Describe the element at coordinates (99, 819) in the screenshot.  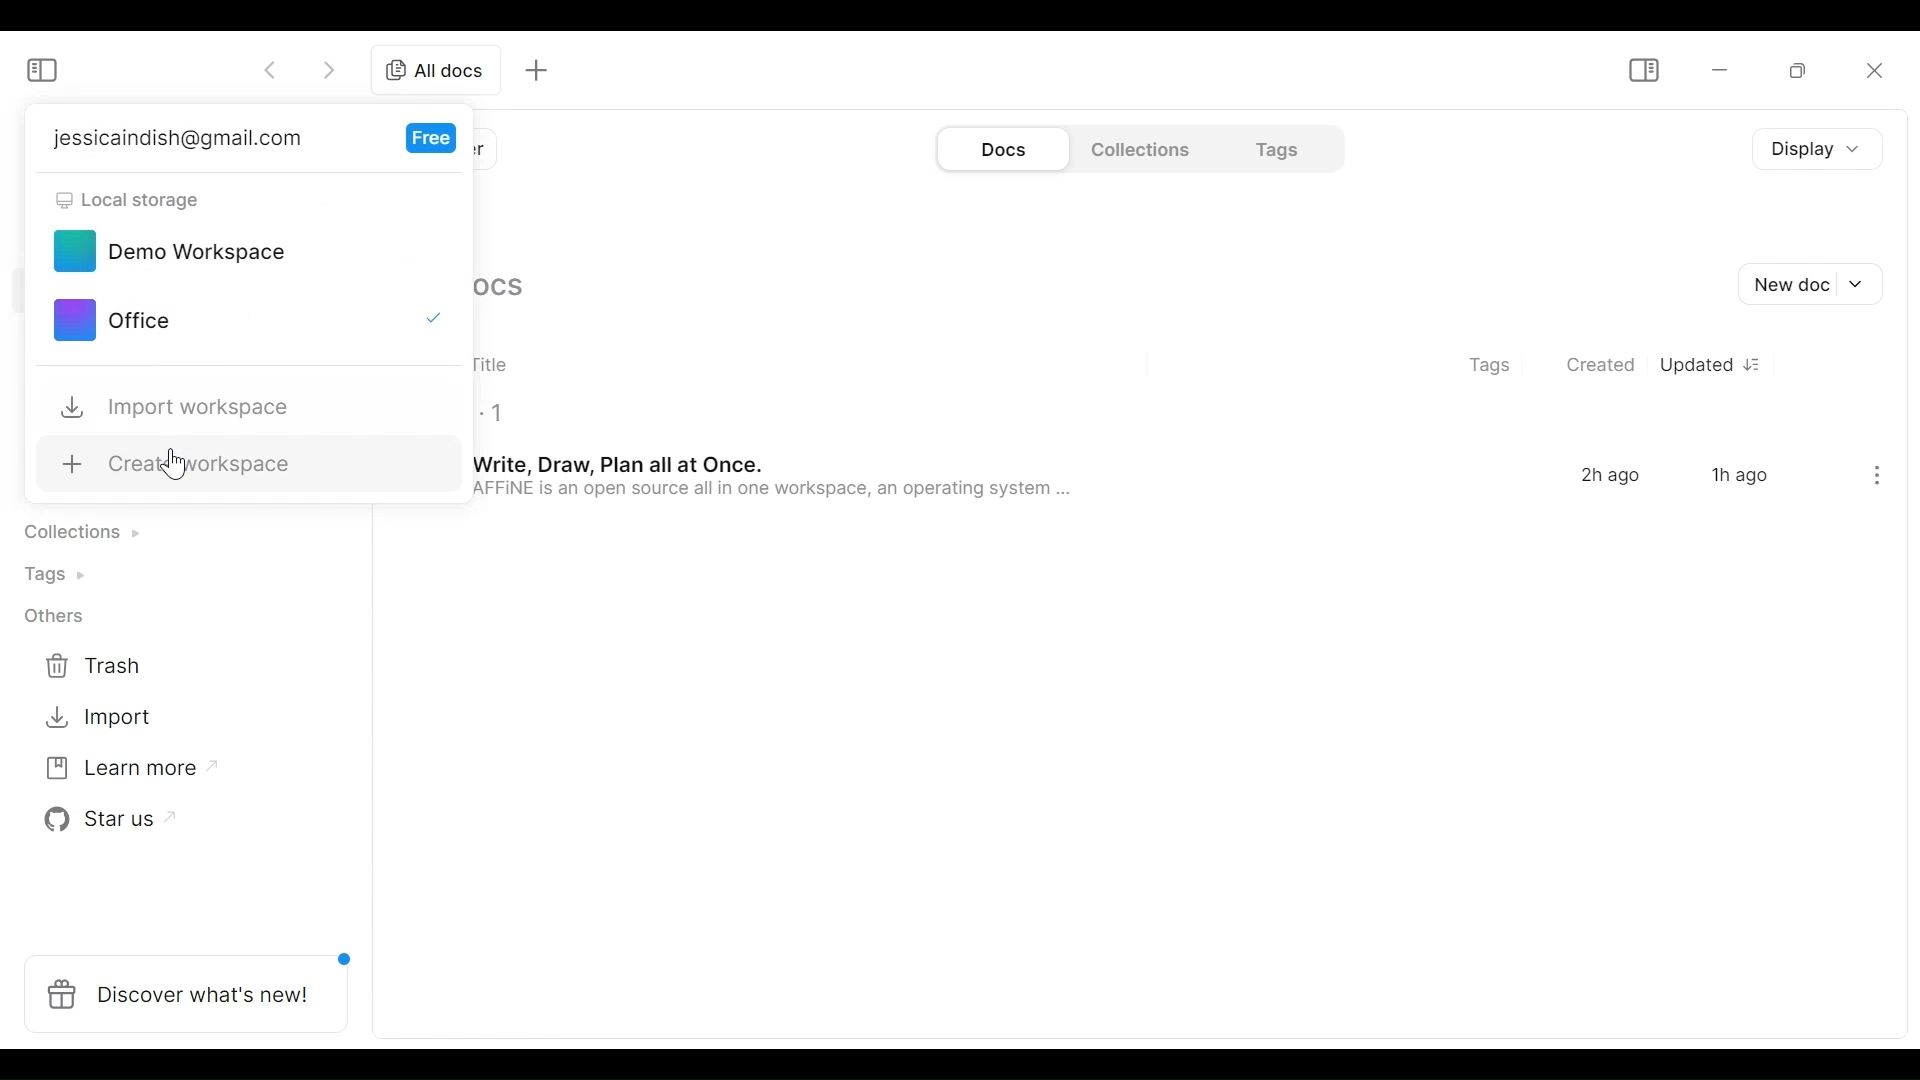
I see `Star us` at that location.